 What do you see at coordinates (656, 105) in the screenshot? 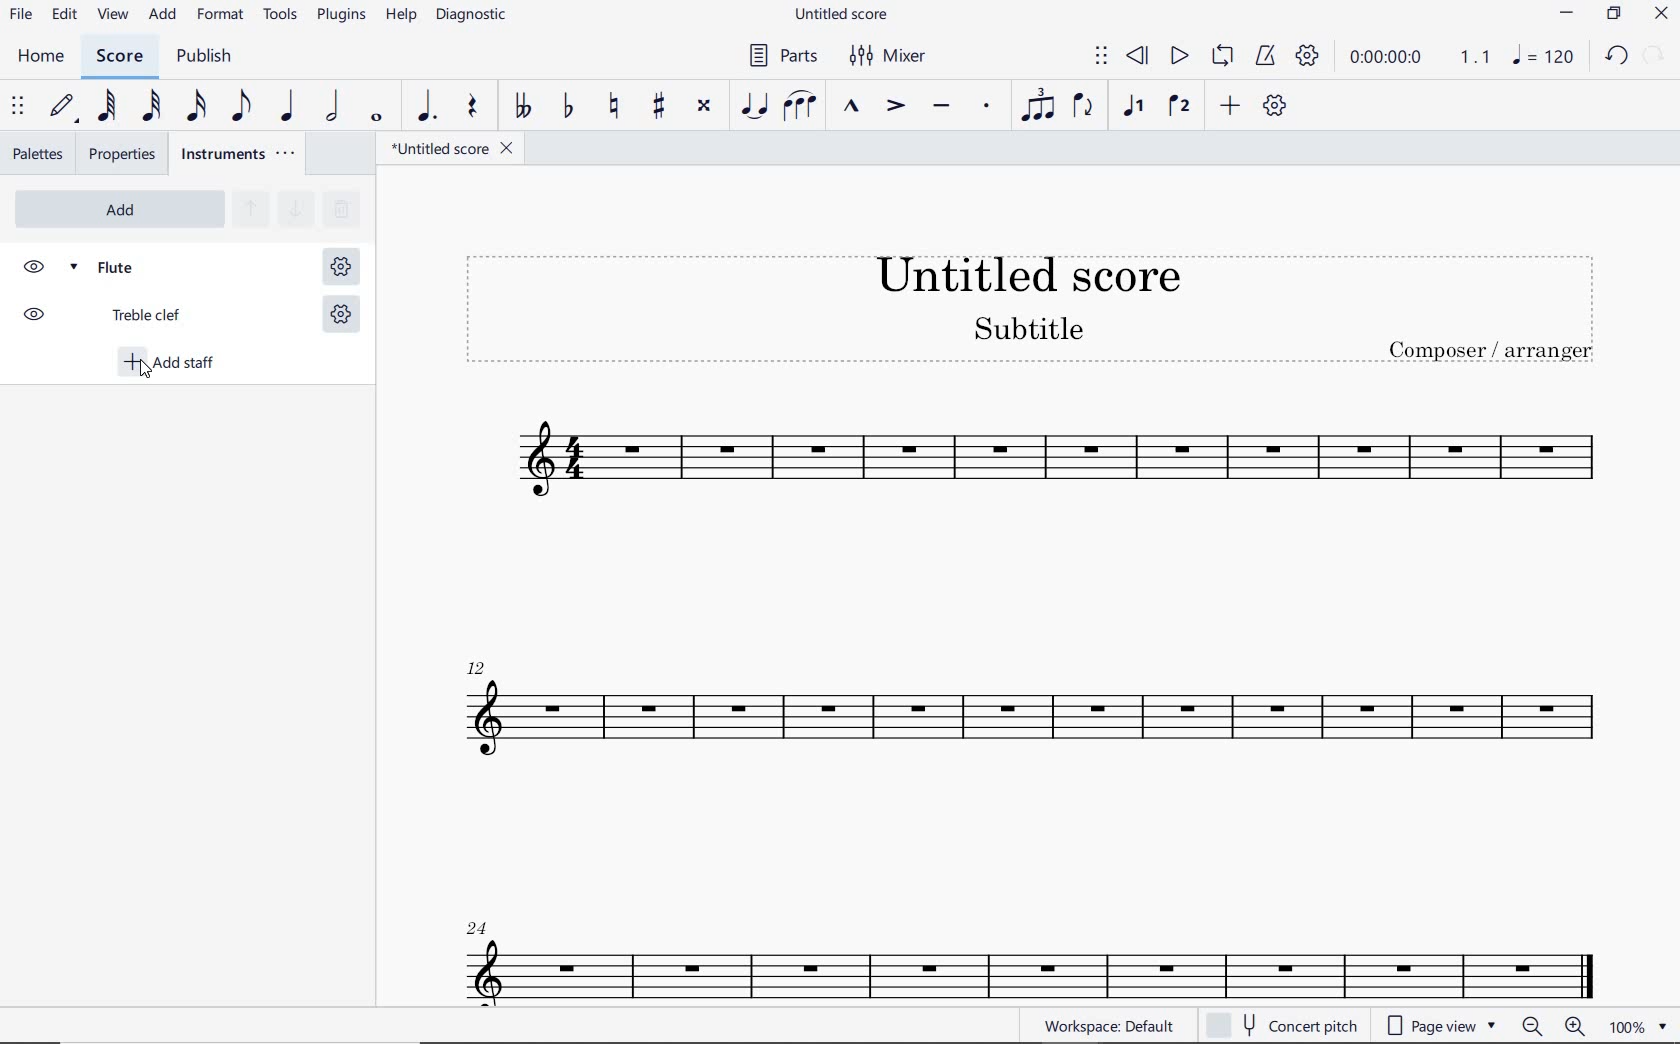
I see `TOGGLE SHARP` at bounding box center [656, 105].